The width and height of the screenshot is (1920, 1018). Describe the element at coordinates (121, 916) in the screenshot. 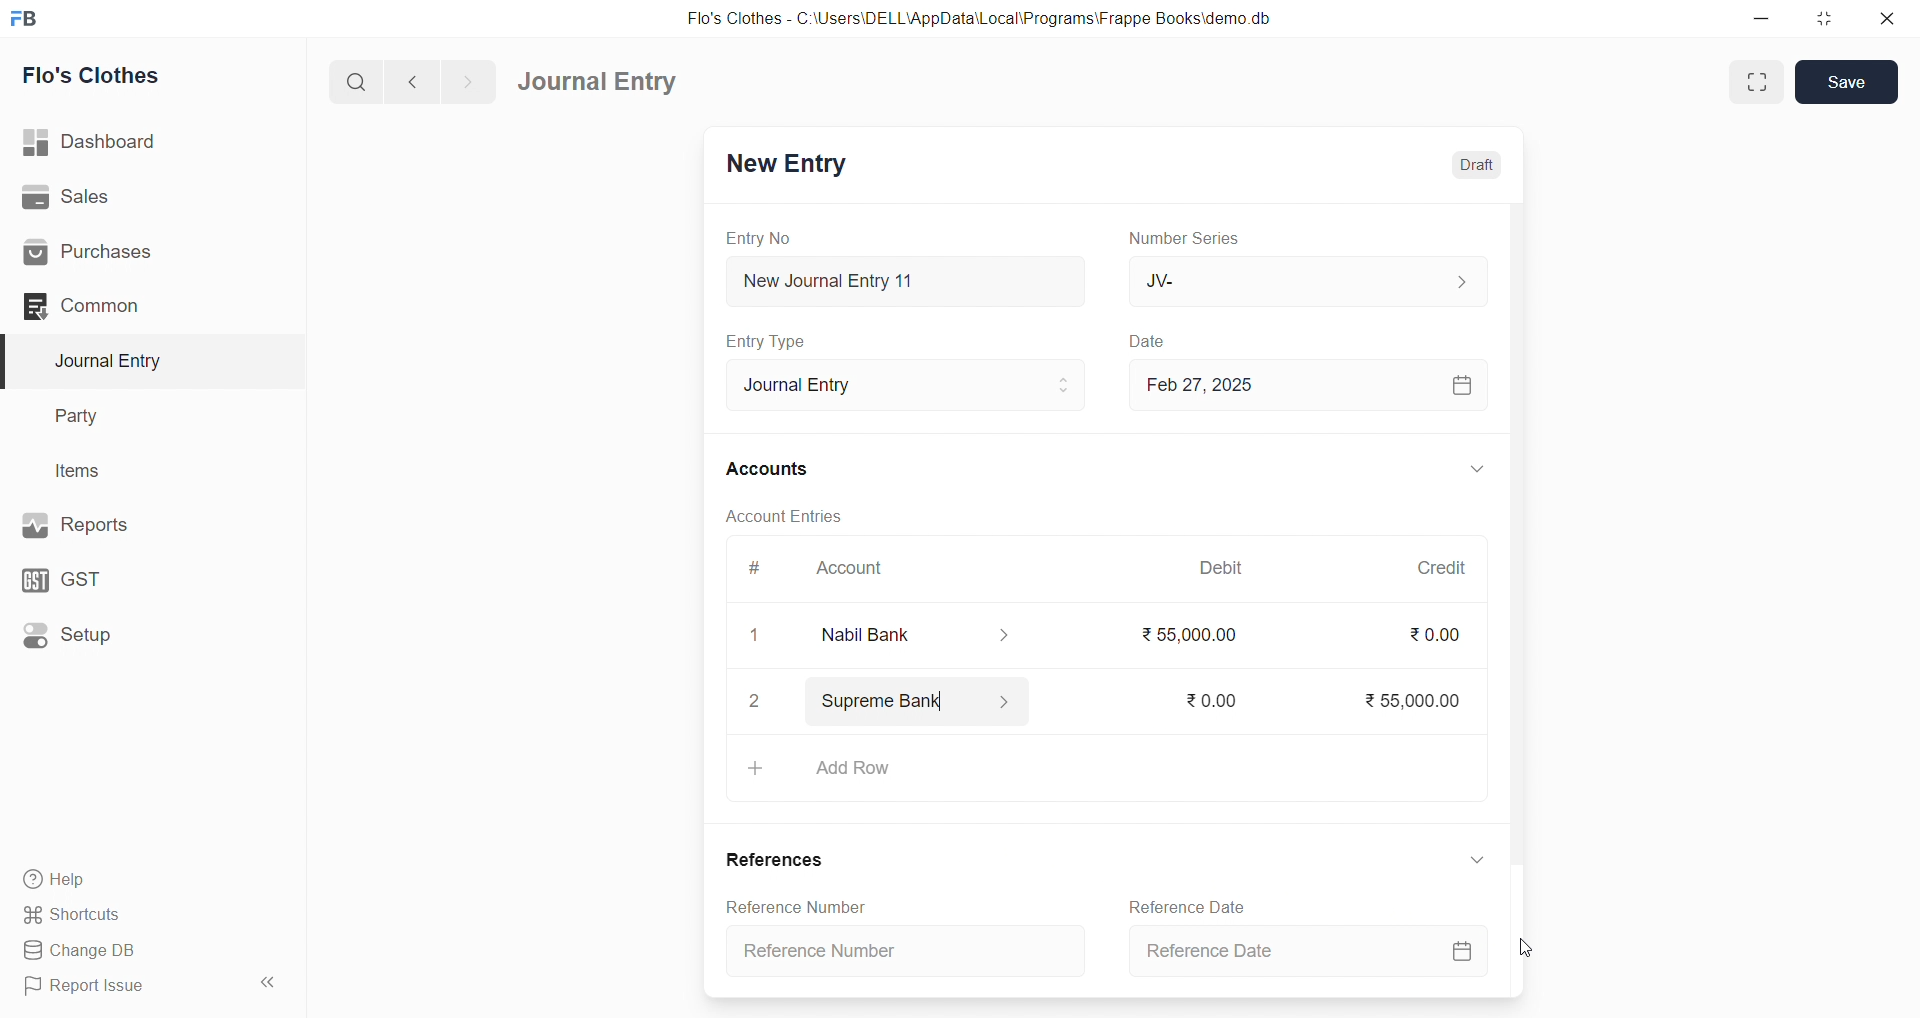

I see `Shortcuts` at that location.